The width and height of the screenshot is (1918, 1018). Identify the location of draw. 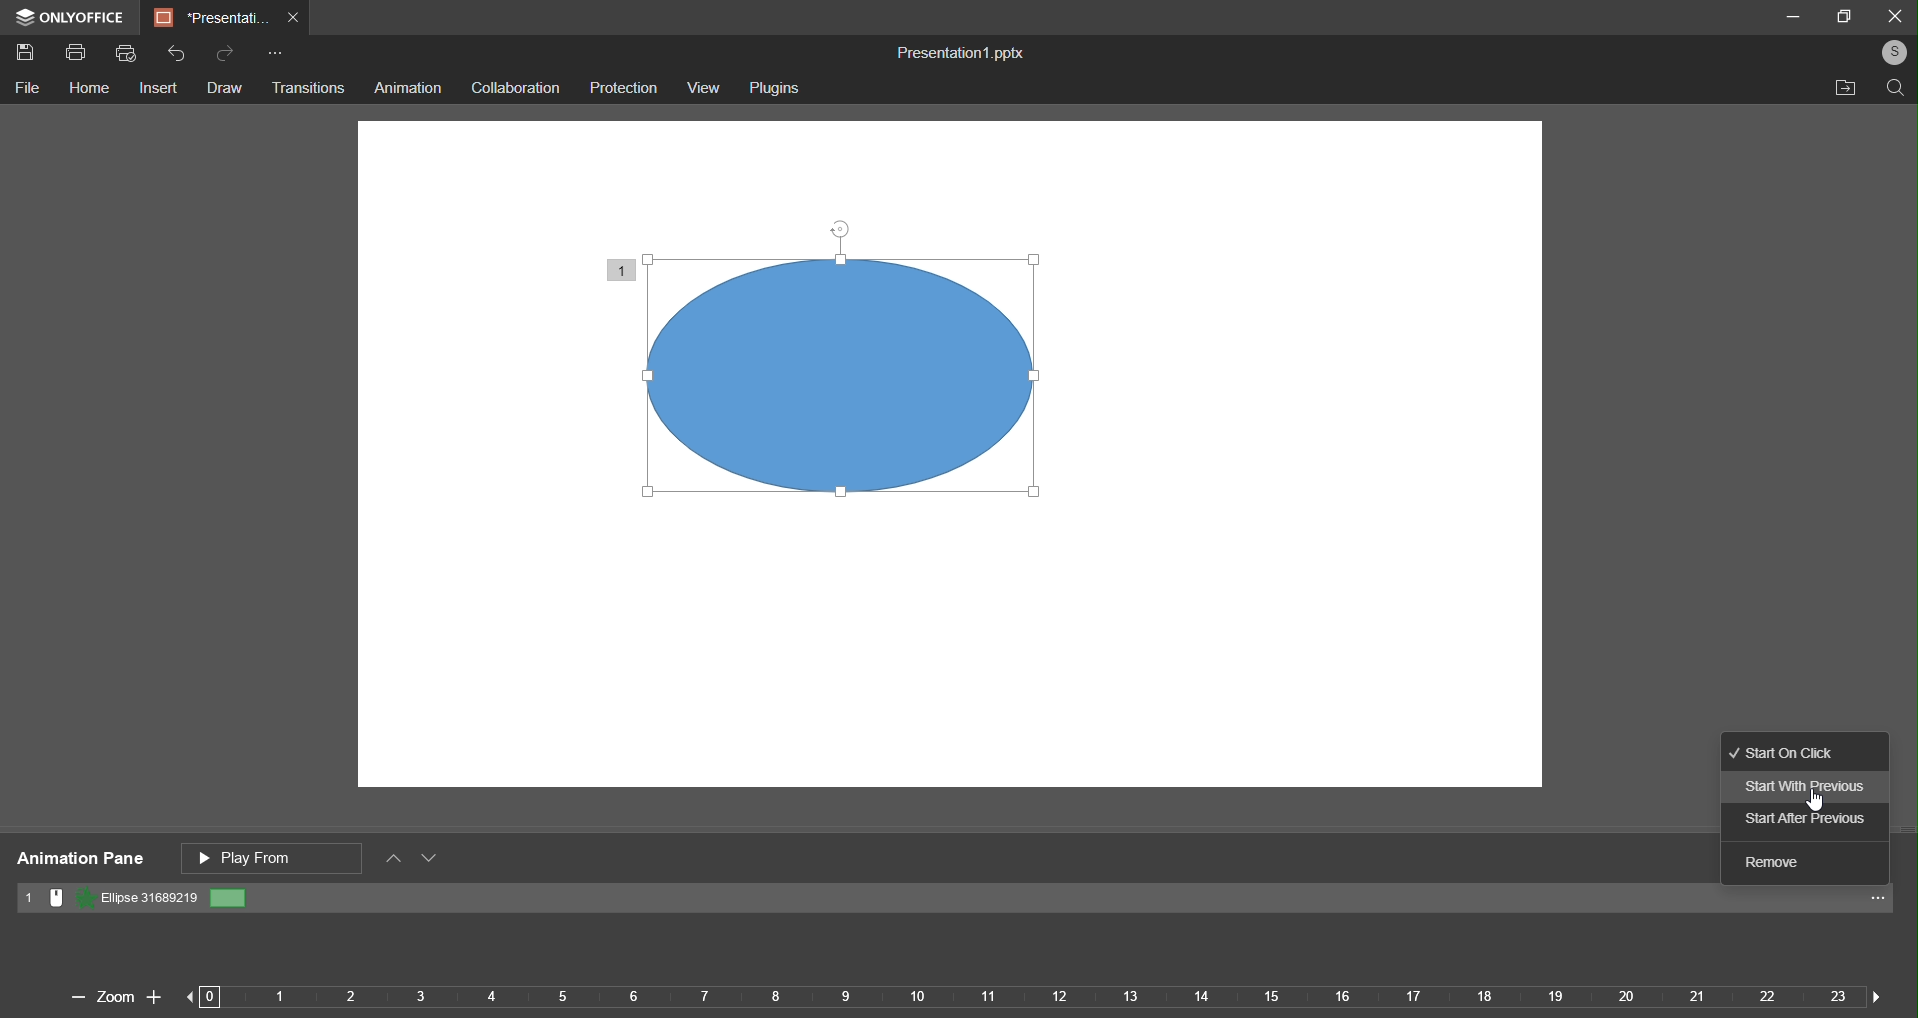
(224, 88).